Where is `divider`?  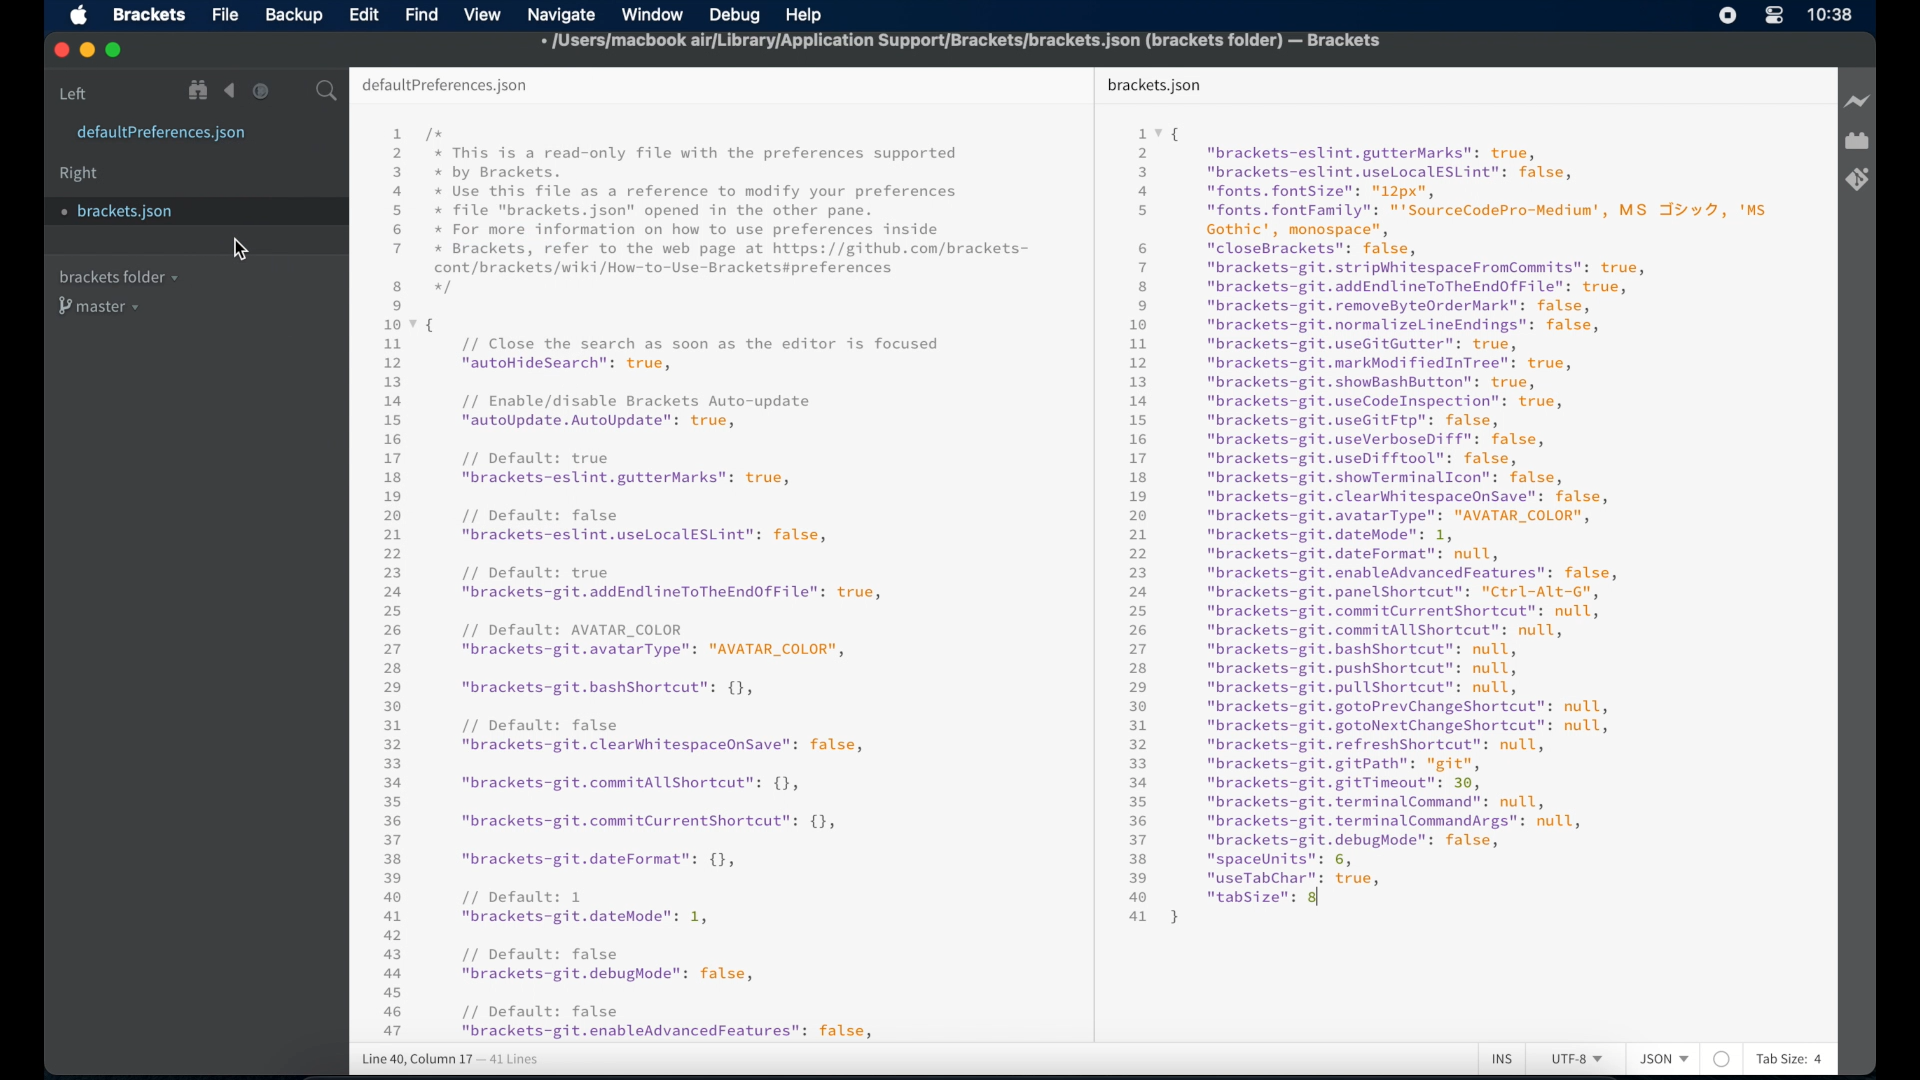
divider is located at coordinates (1089, 552).